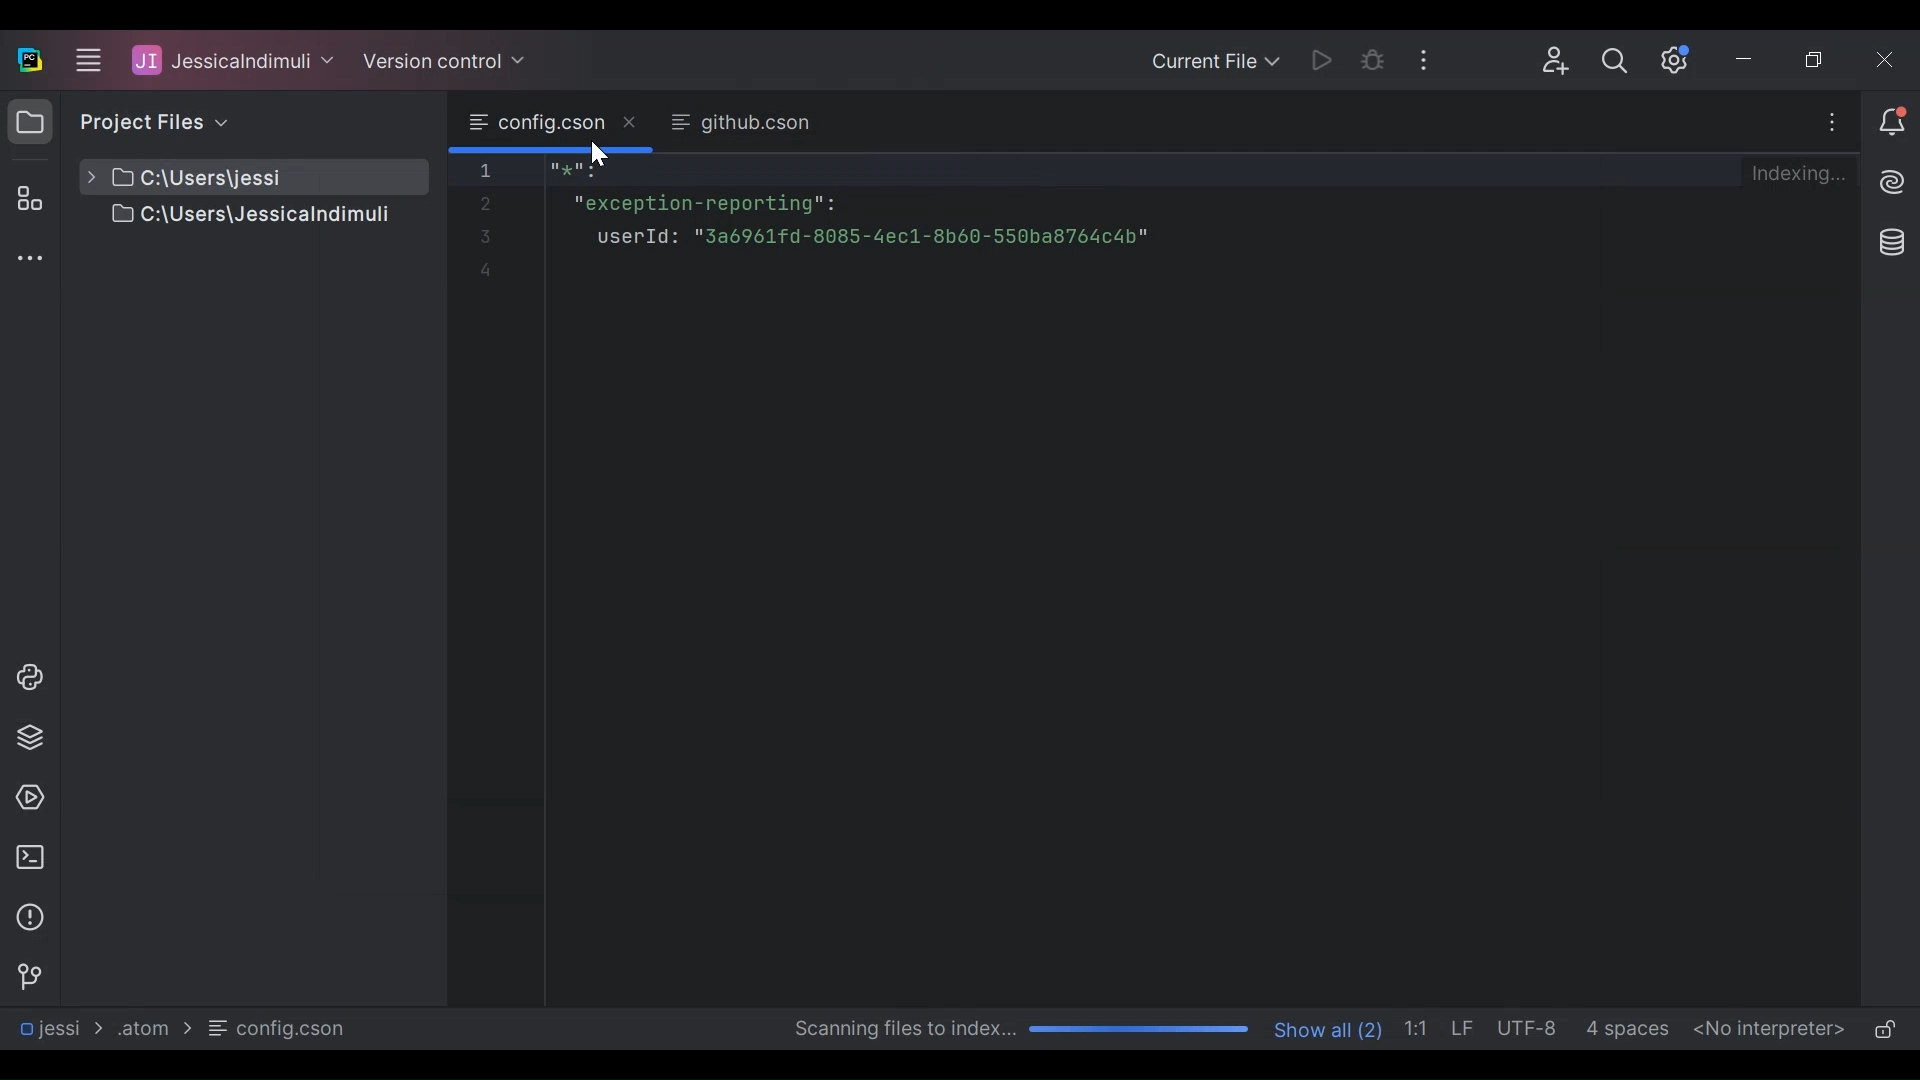 The height and width of the screenshot is (1080, 1920). What do you see at coordinates (1798, 171) in the screenshot?
I see `Indexing` at bounding box center [1798, 171].